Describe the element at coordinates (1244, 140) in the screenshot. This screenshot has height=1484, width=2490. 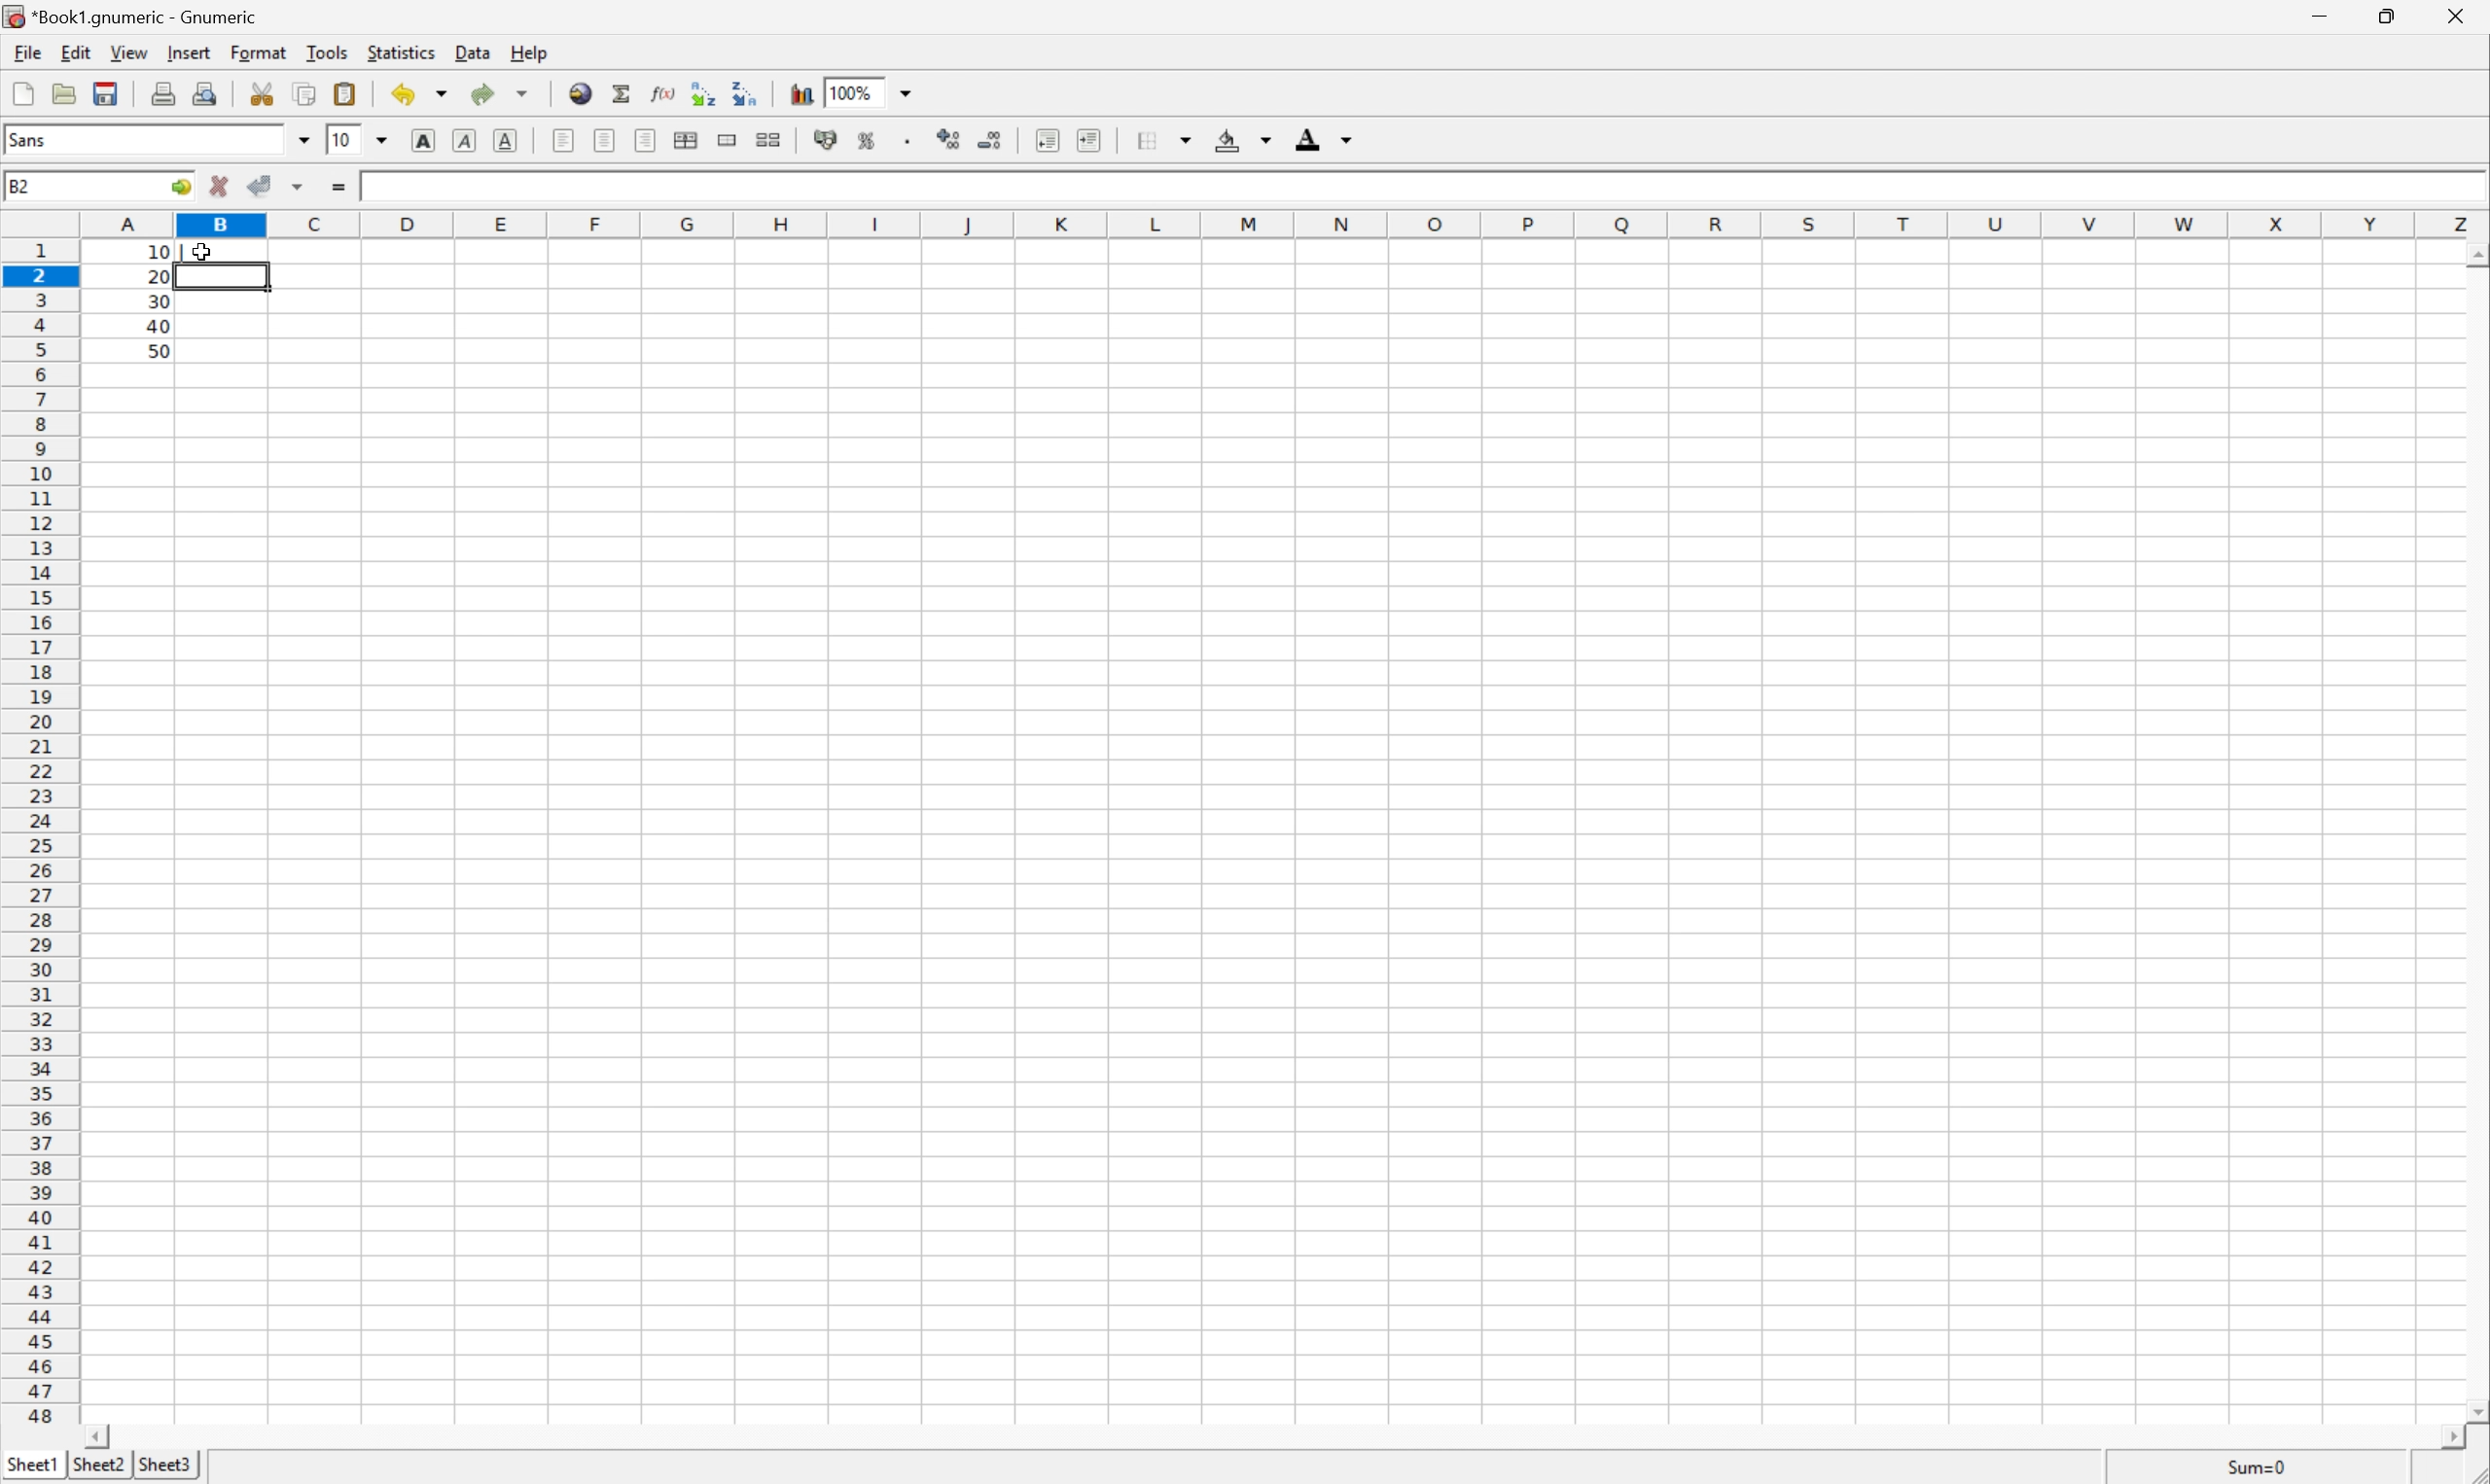
I see `Background` at that location.